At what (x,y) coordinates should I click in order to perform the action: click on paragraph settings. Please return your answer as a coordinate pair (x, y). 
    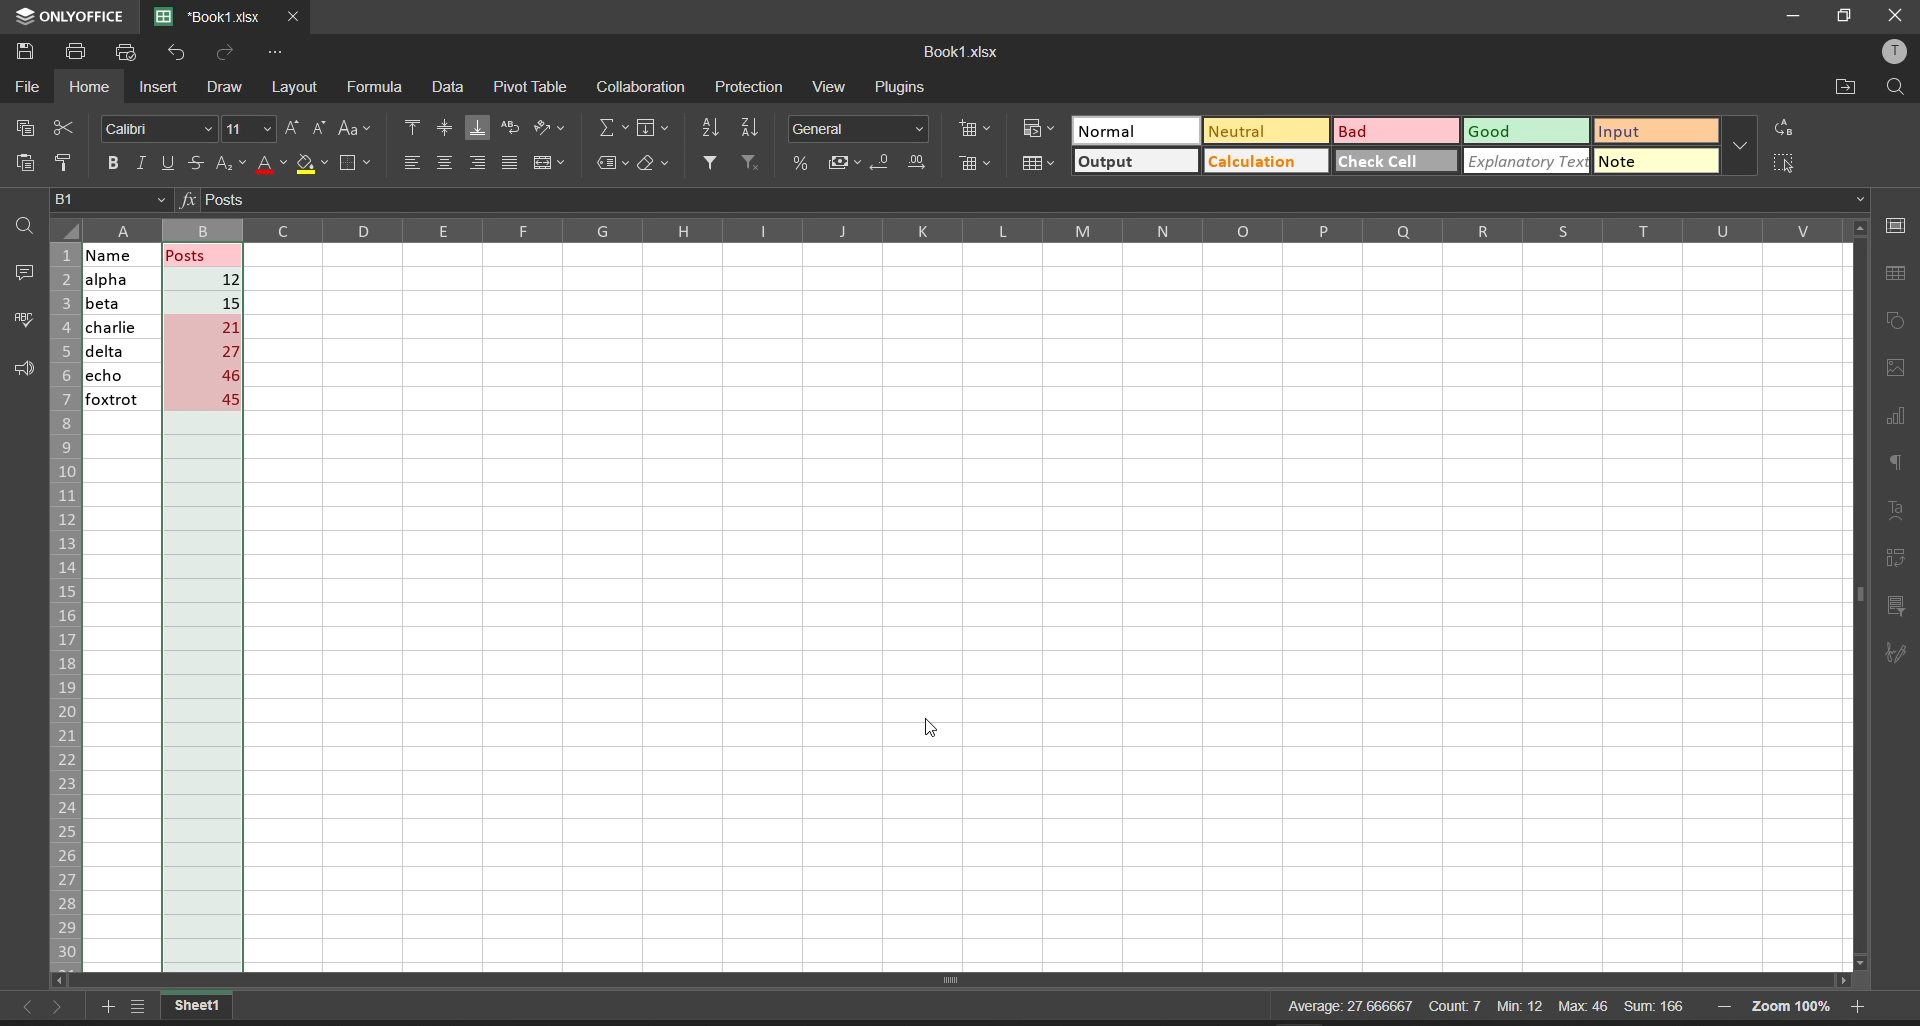
    Looking at the image, I should click on (1902, 461).